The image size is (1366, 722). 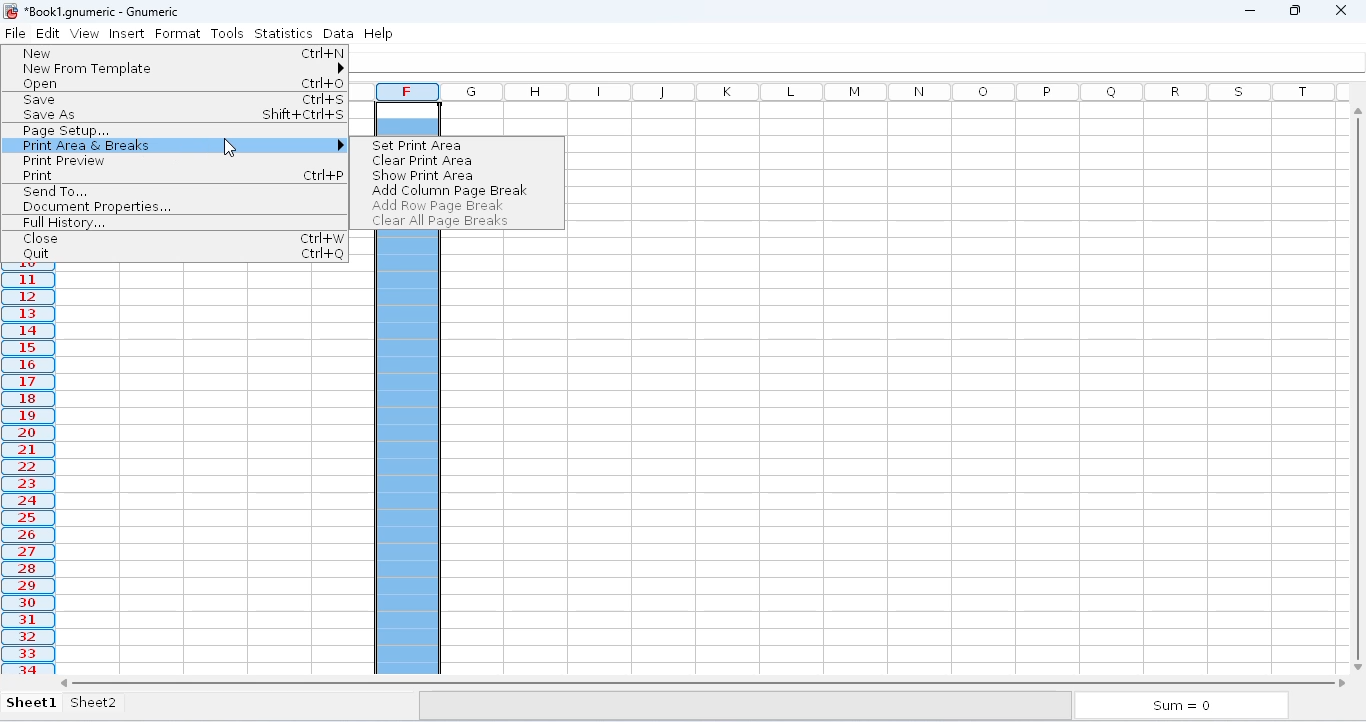 What do you see at coordinates (64, 131) in the screenshot?
I see `page setup` at bounding box center [64, 131].